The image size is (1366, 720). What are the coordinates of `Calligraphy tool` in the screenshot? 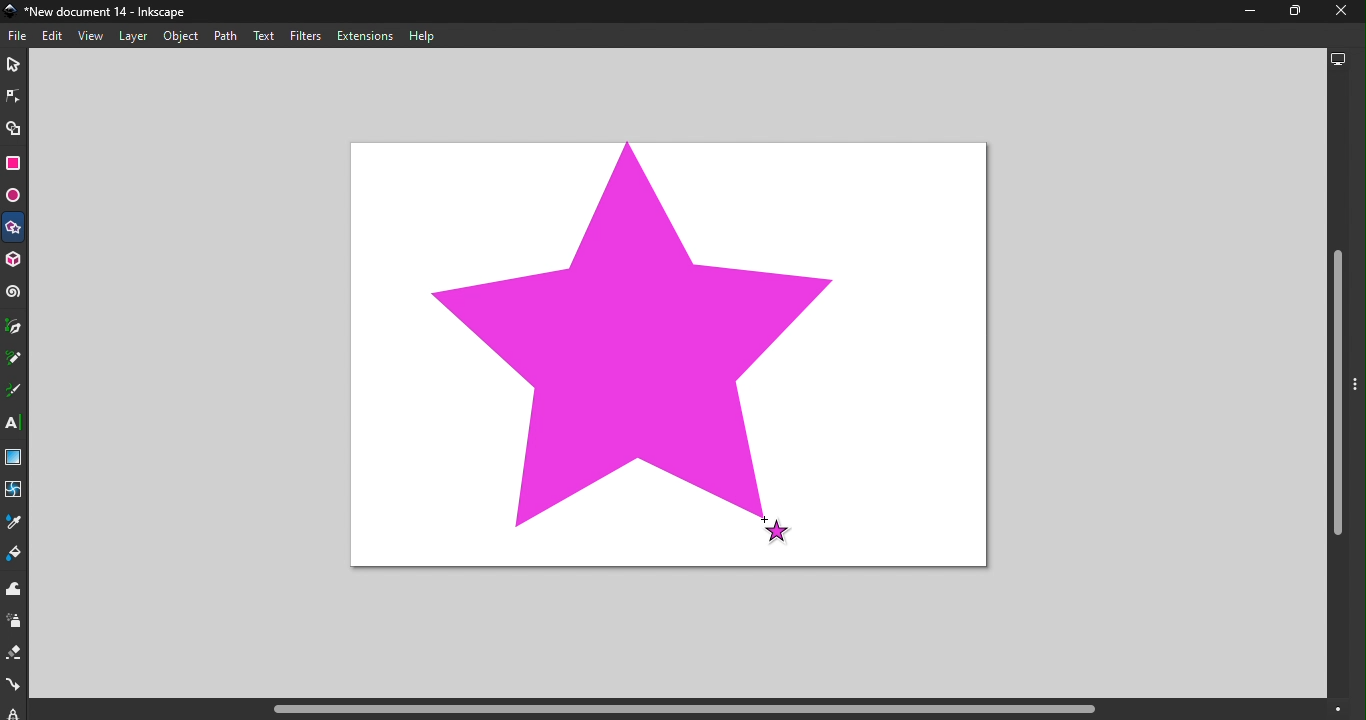 It's located at (17, 391).